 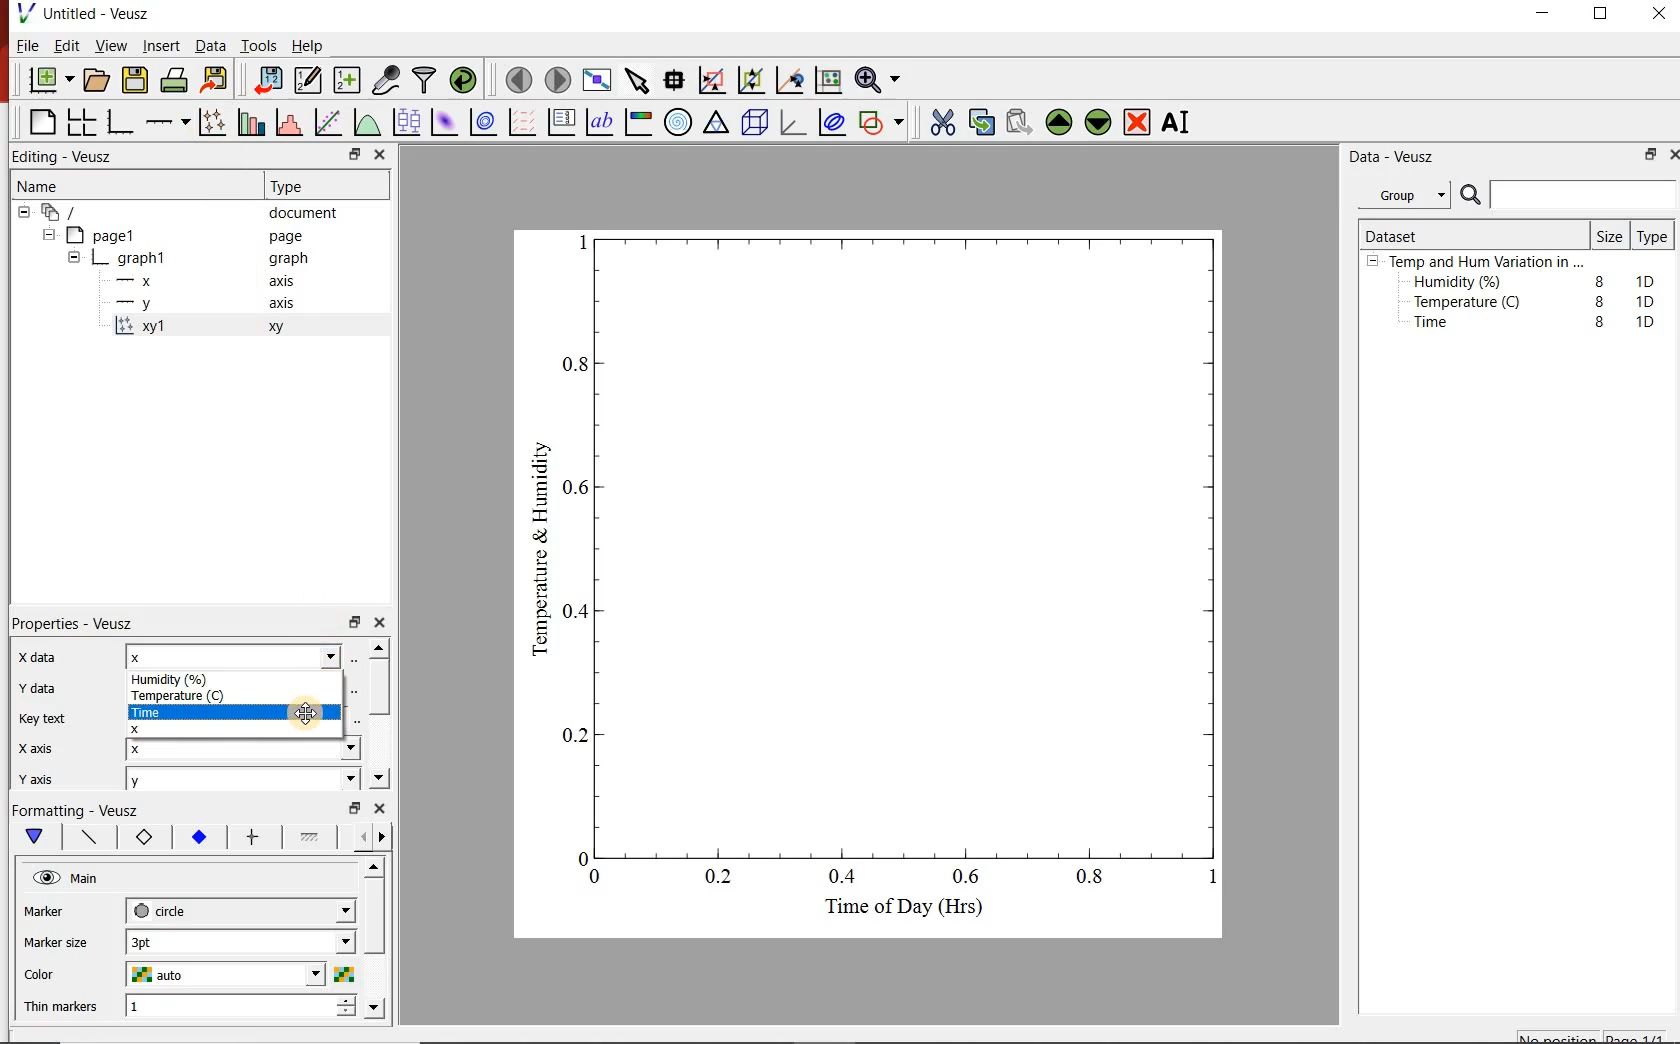 I want to click on Cursor, so click(x=308, y=713).